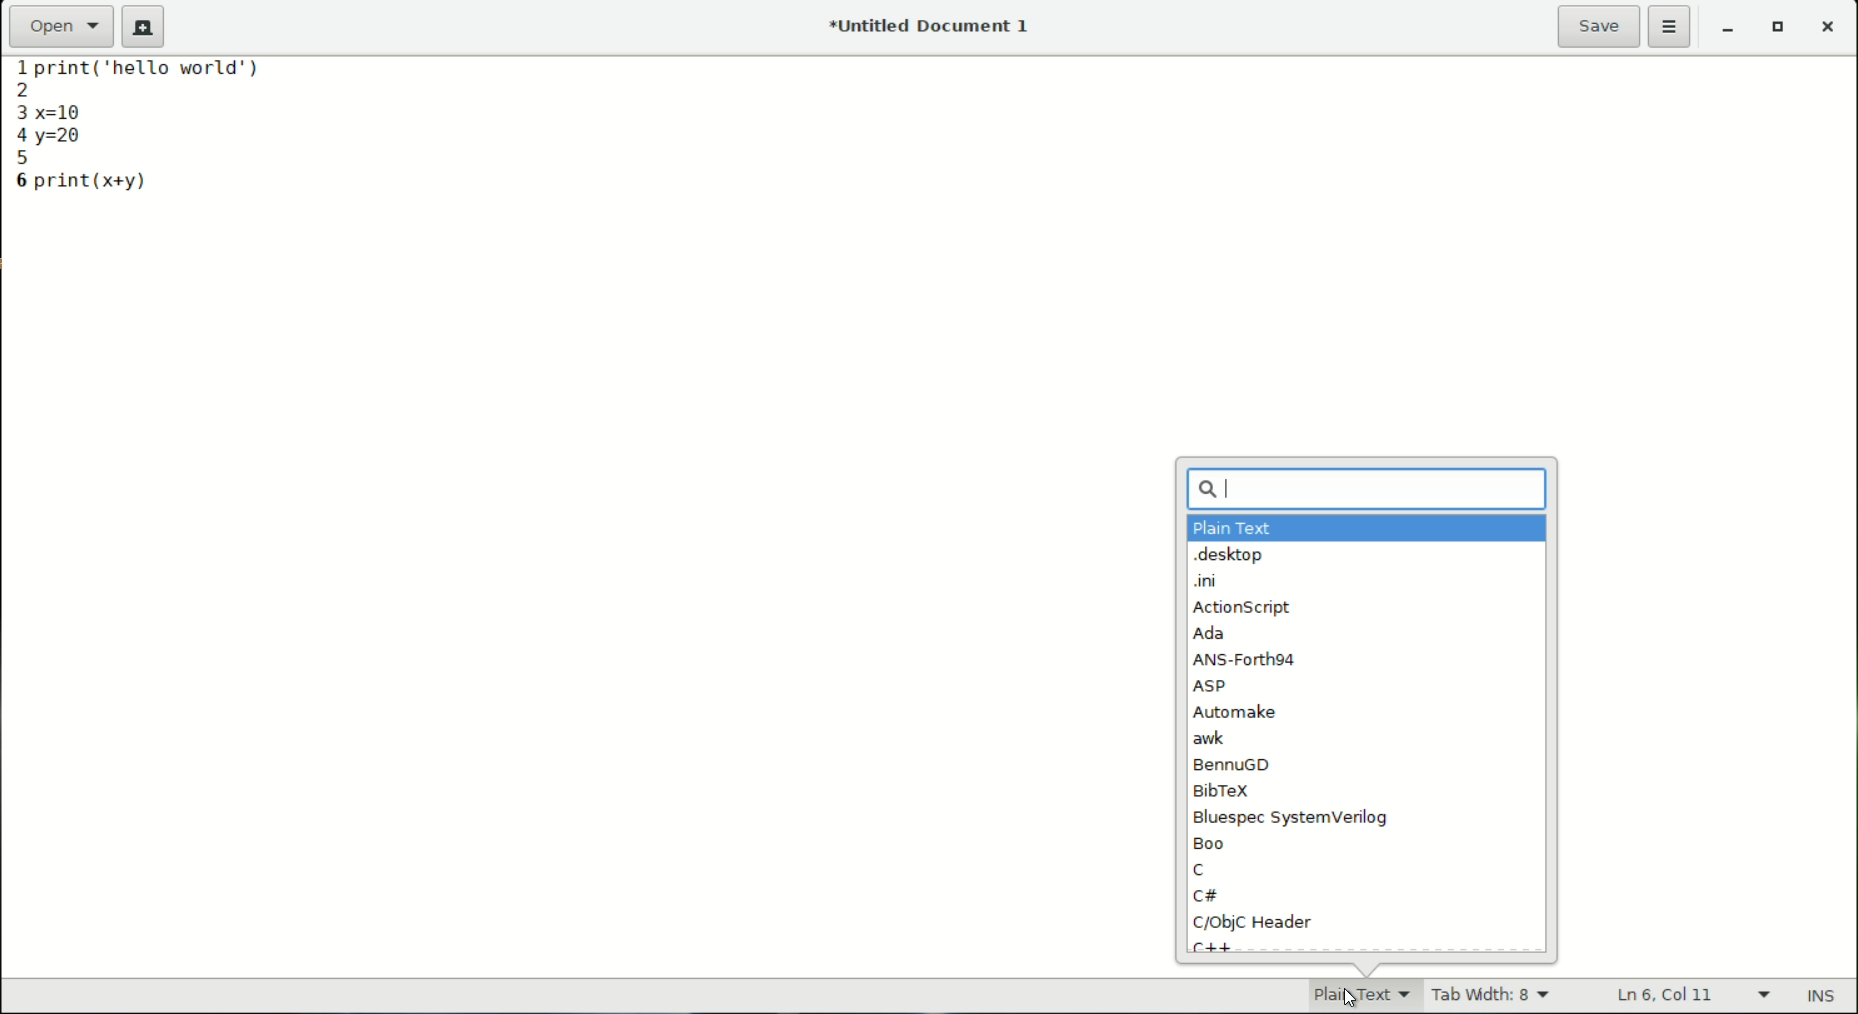 This screenshot has height=1014, width=1858. I want to click on ada, so click(1209, 635).